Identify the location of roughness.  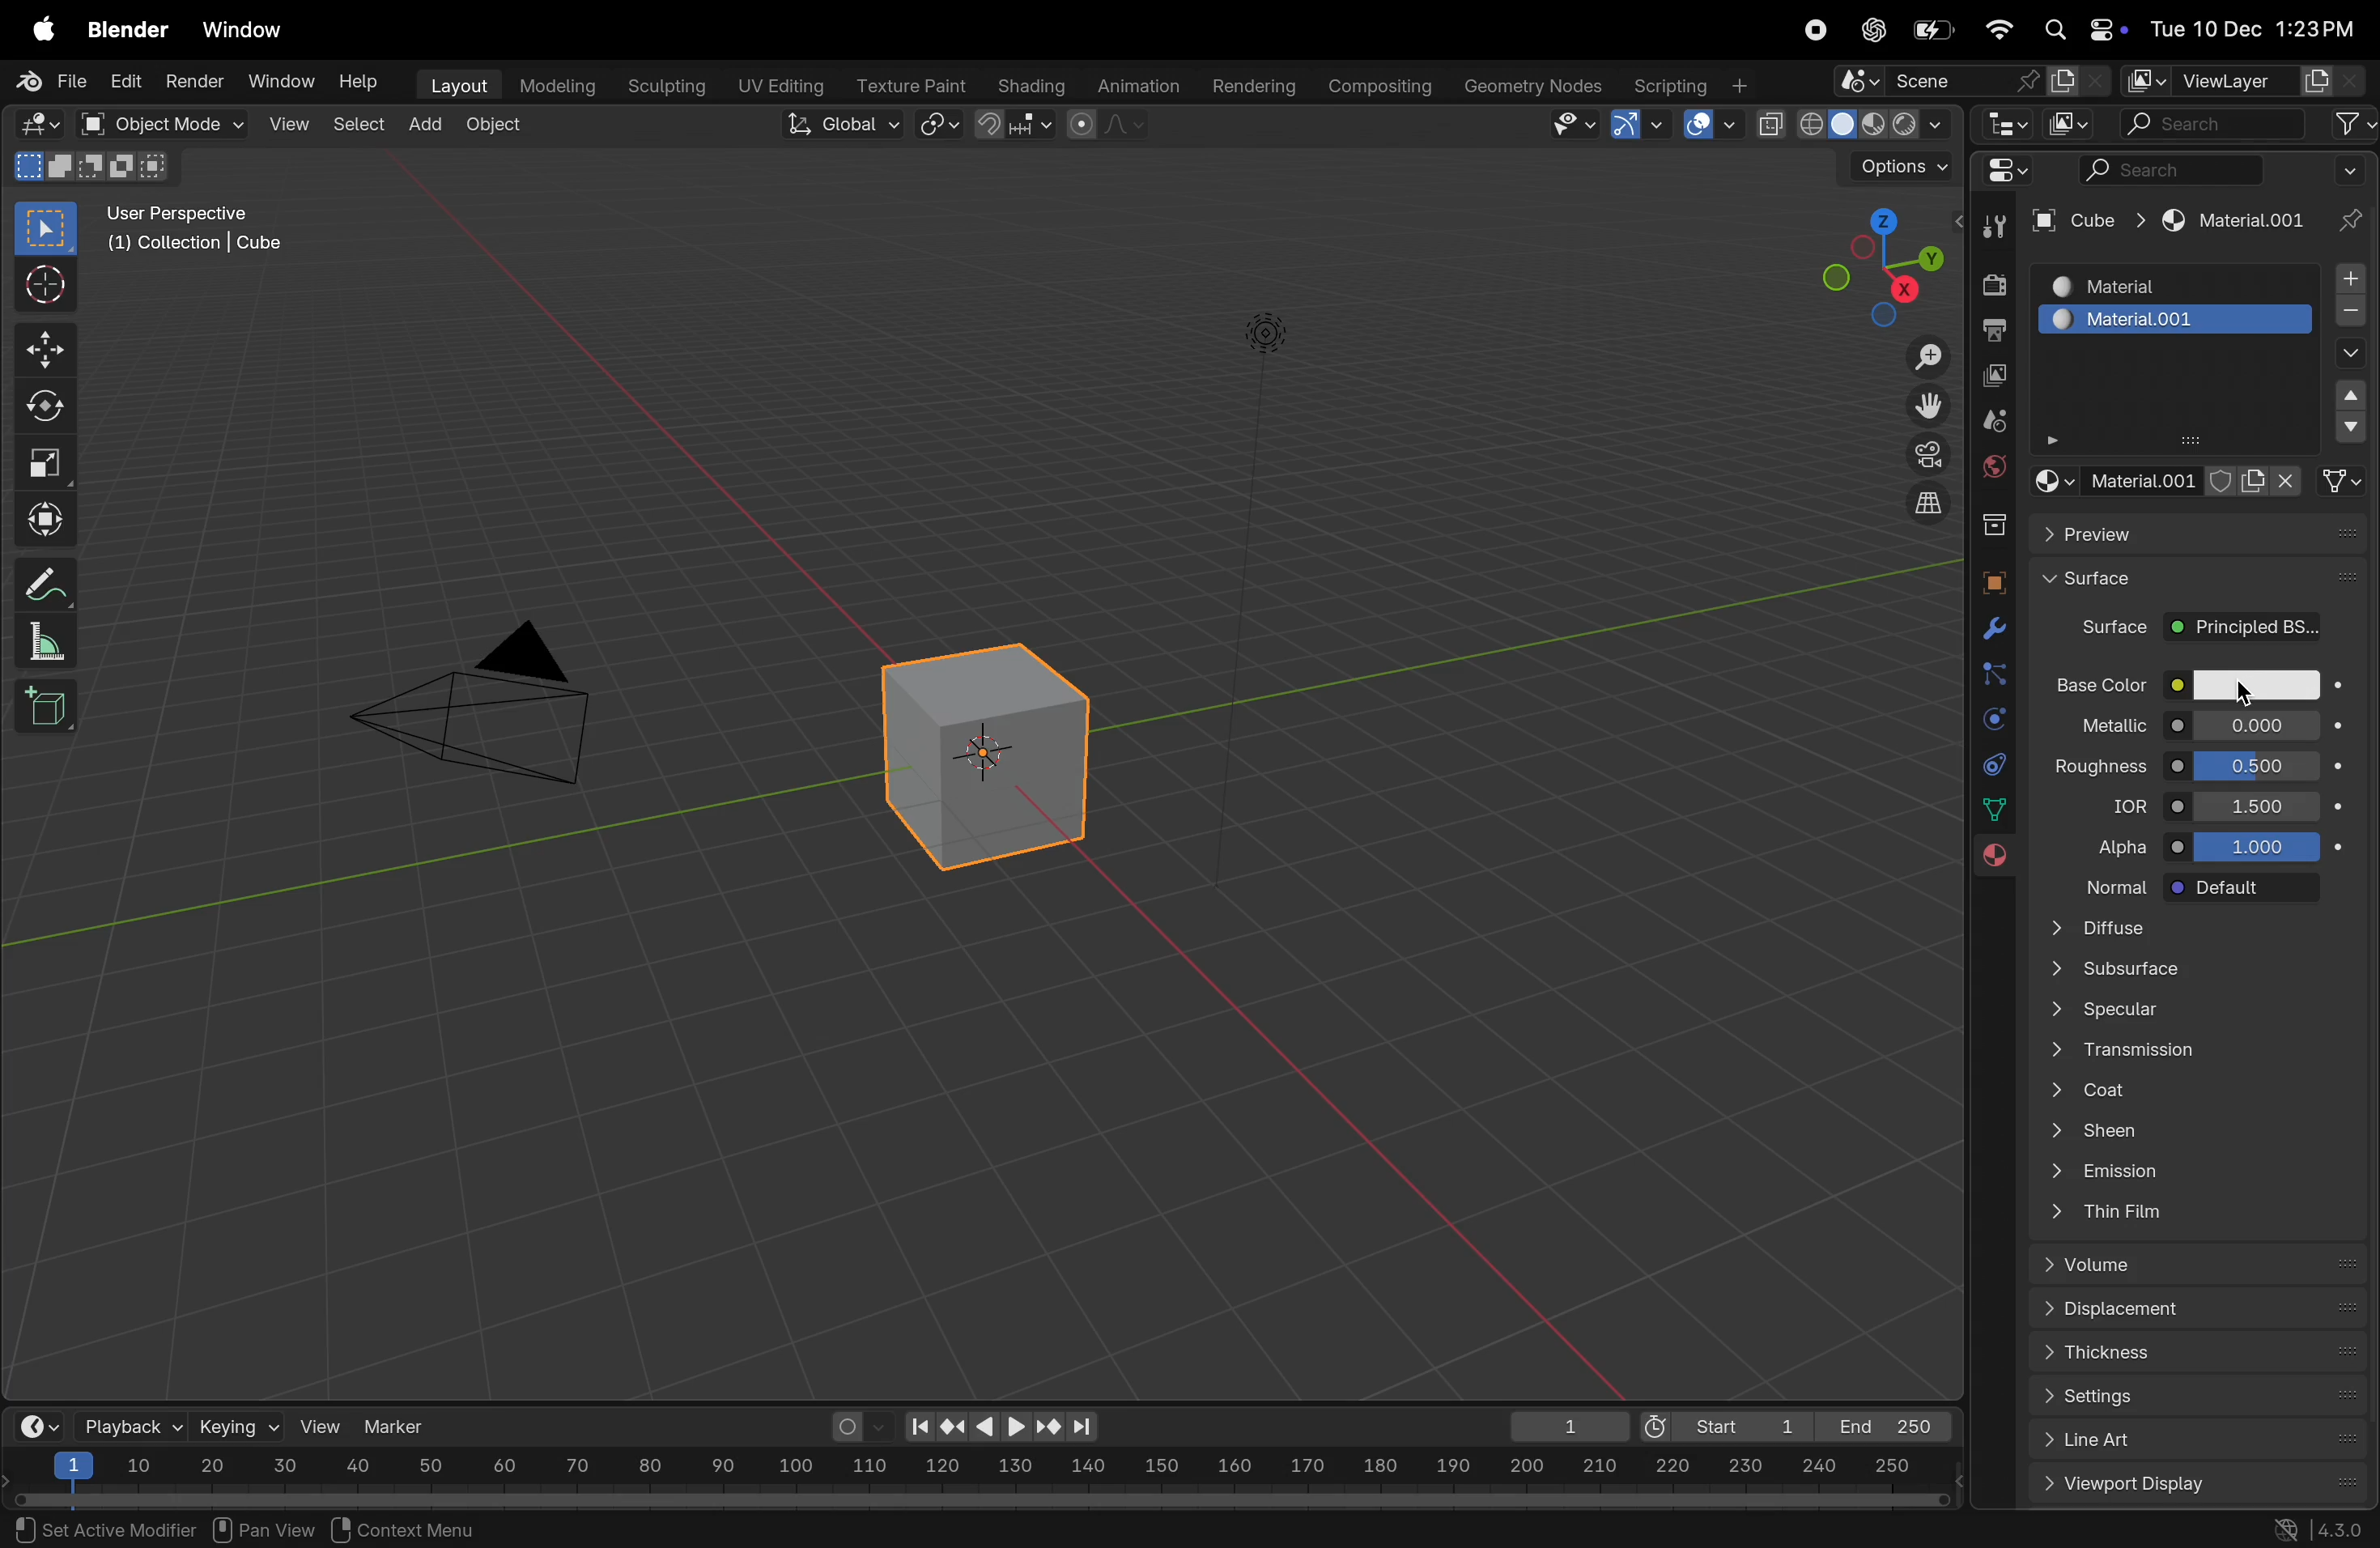
(2099, 762).